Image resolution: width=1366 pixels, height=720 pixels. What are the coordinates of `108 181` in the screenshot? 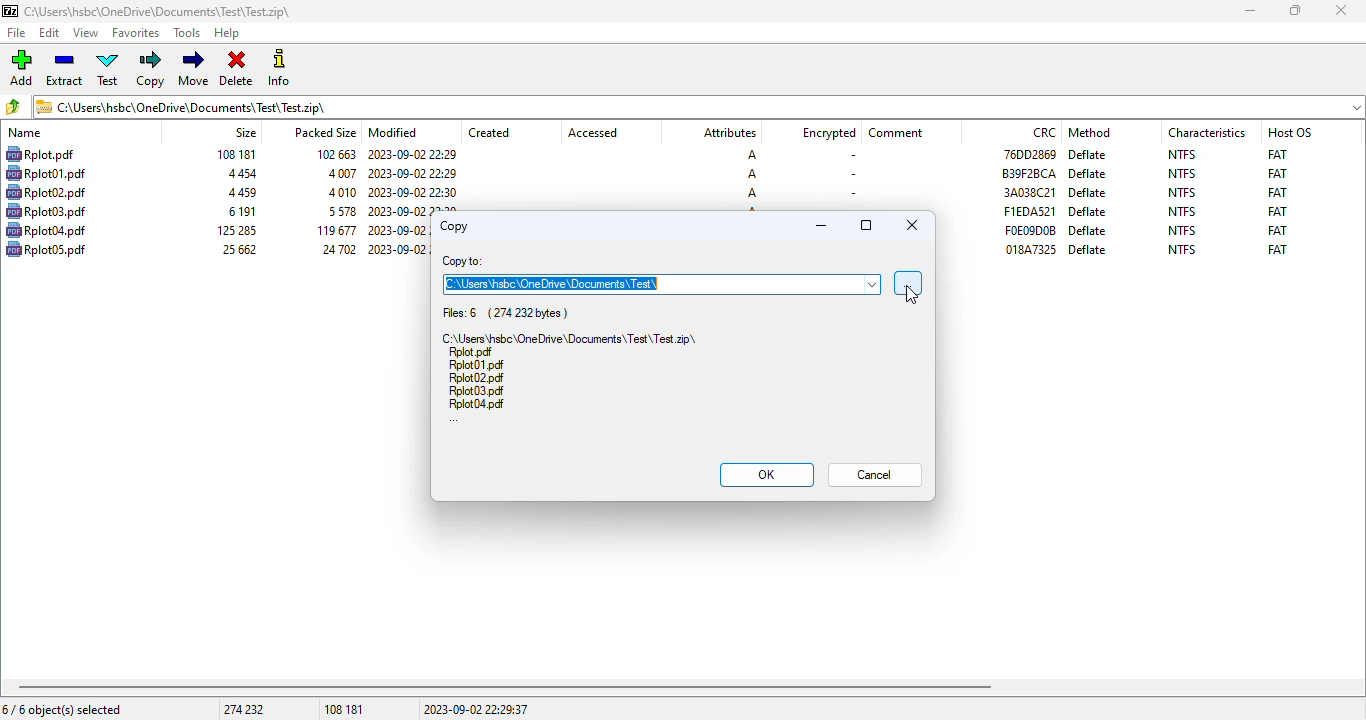 It's located at (344, 710).